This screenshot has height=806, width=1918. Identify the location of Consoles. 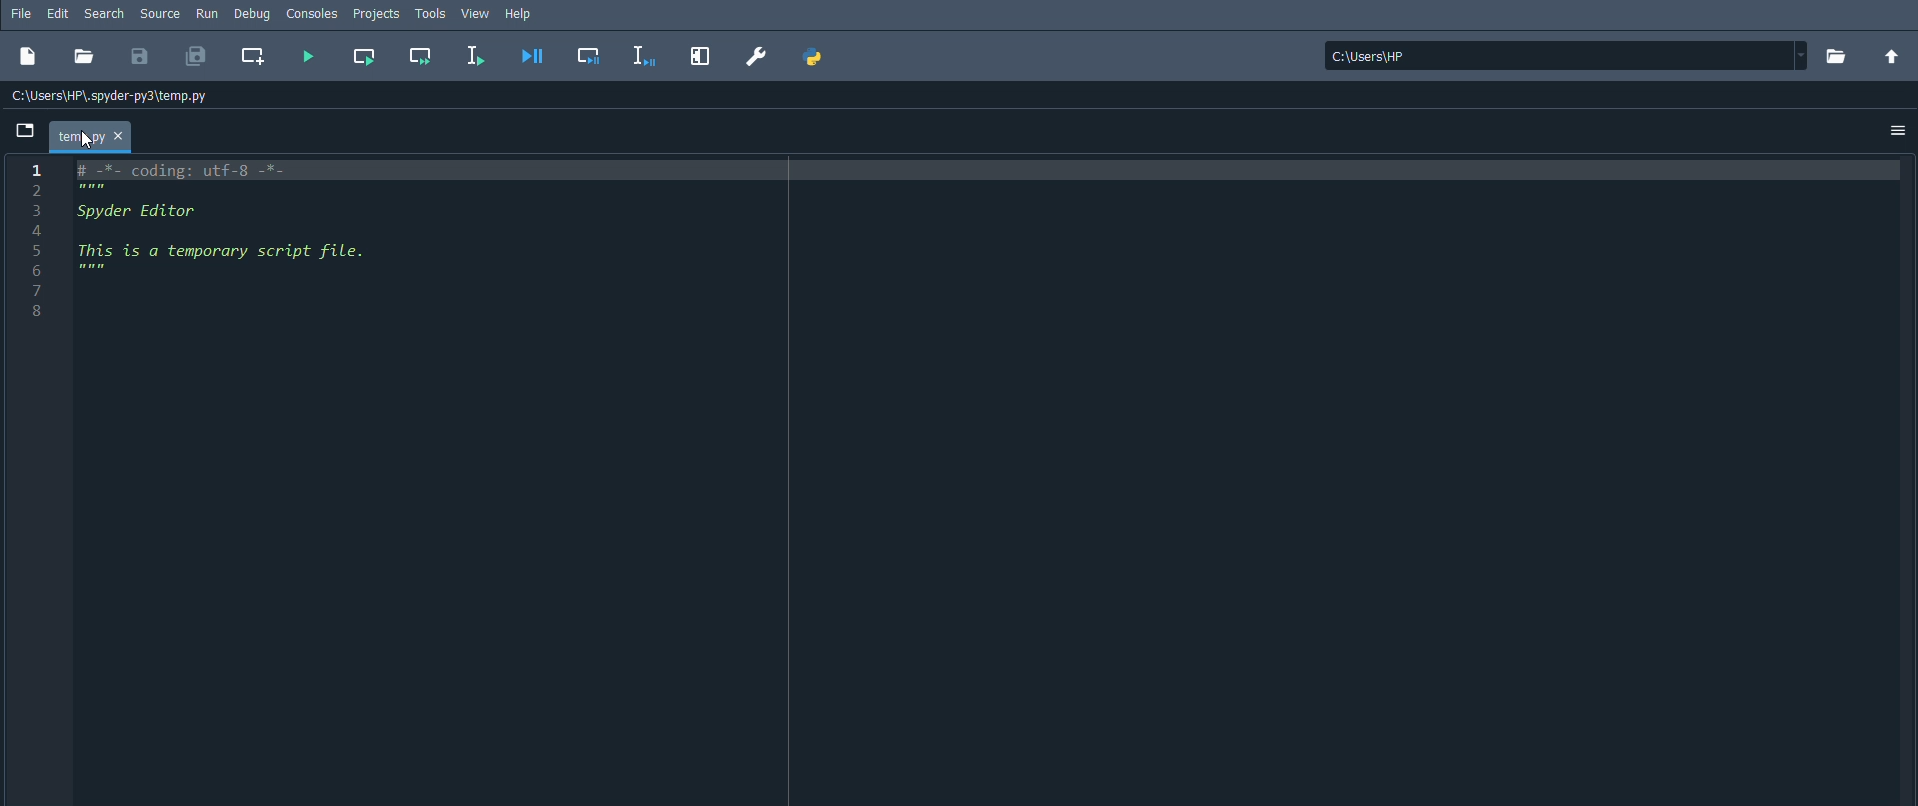
(312, 13).